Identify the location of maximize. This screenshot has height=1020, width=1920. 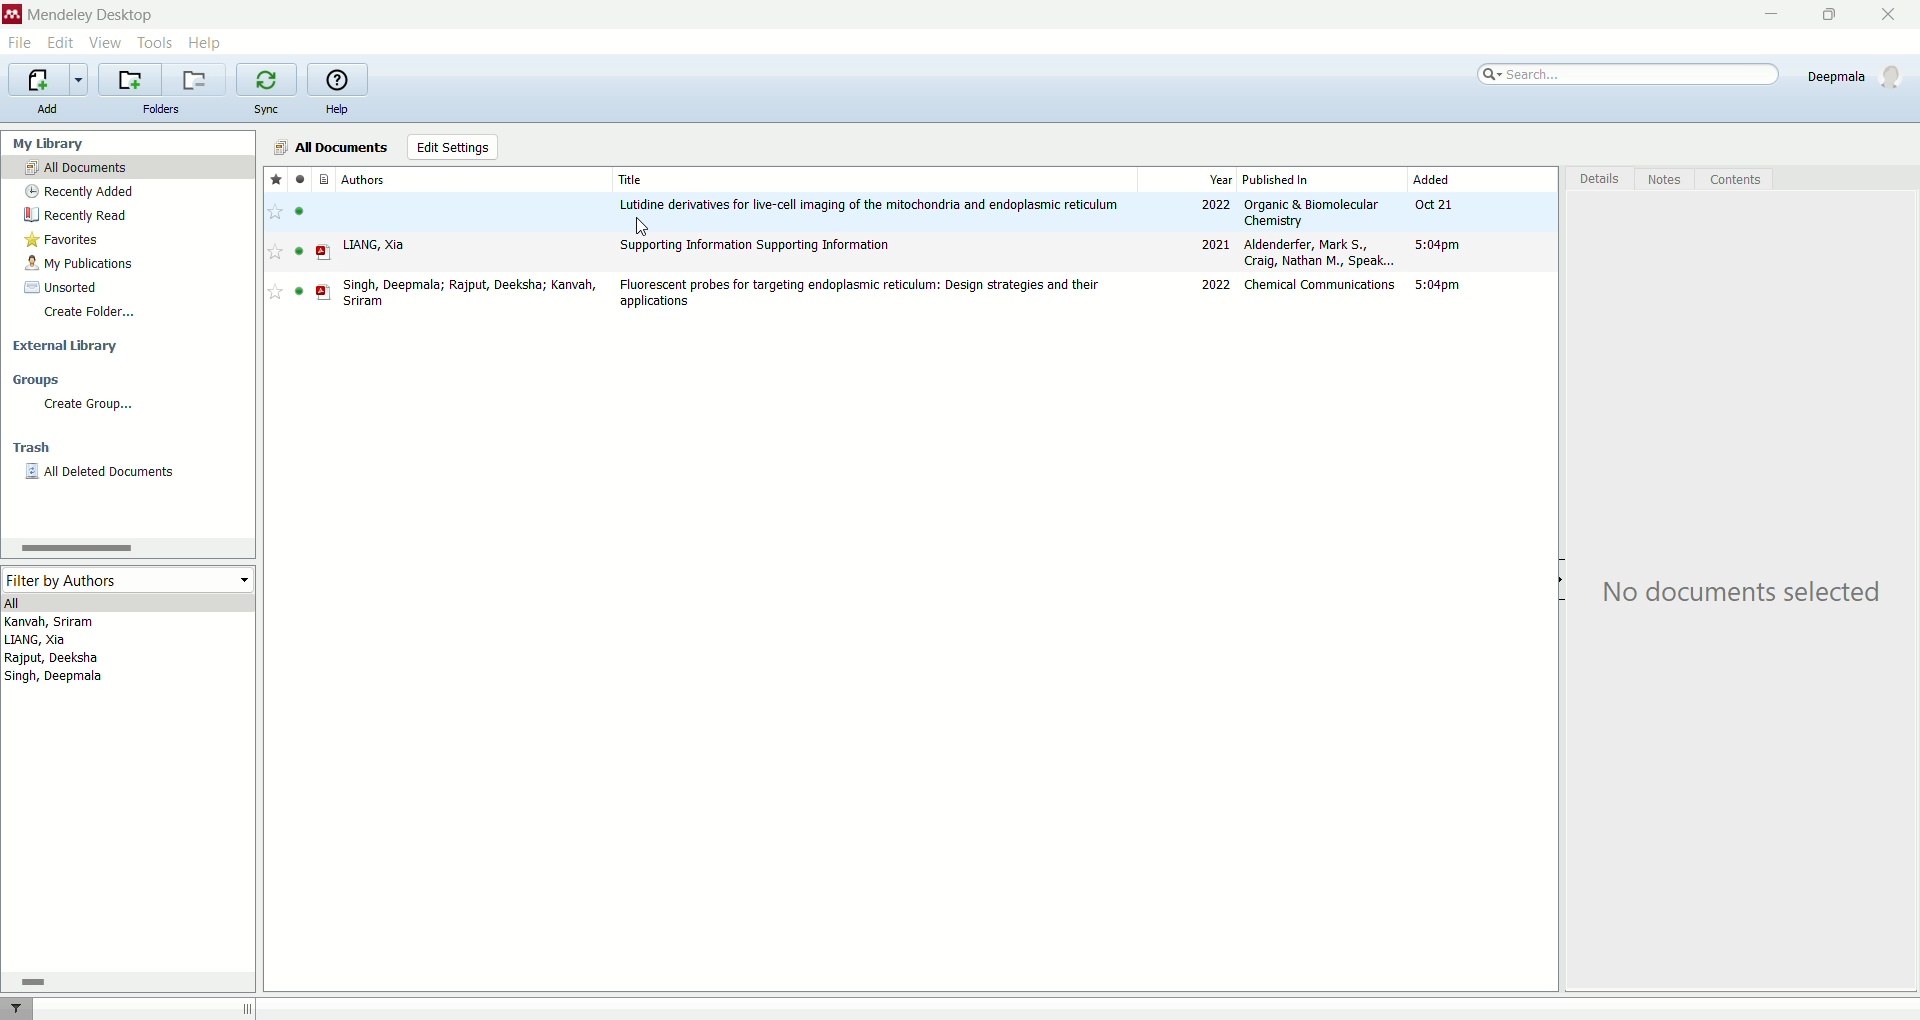
(1838, 15).